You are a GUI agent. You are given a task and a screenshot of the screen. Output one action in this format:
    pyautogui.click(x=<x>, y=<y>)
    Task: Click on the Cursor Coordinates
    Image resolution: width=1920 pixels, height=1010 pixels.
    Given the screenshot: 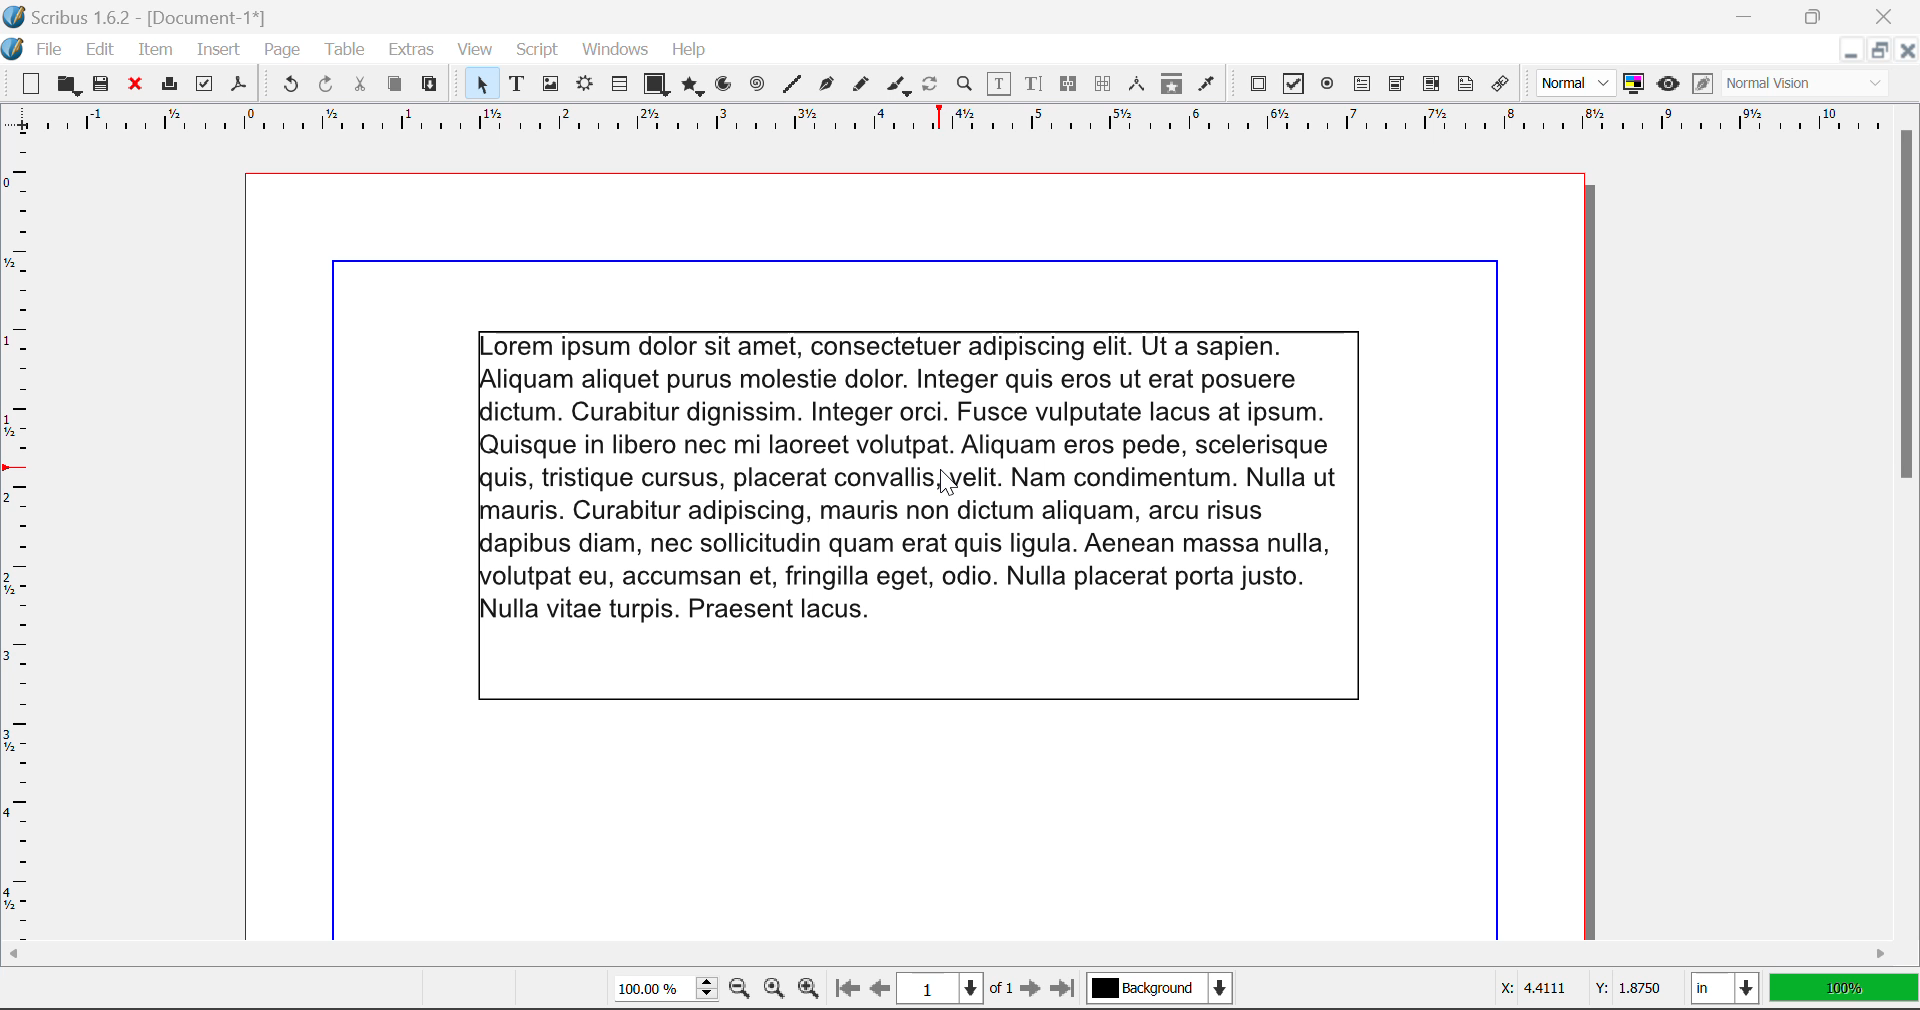 What is the action you would take?
    pyautogui.click(x=1576, y=989)
    